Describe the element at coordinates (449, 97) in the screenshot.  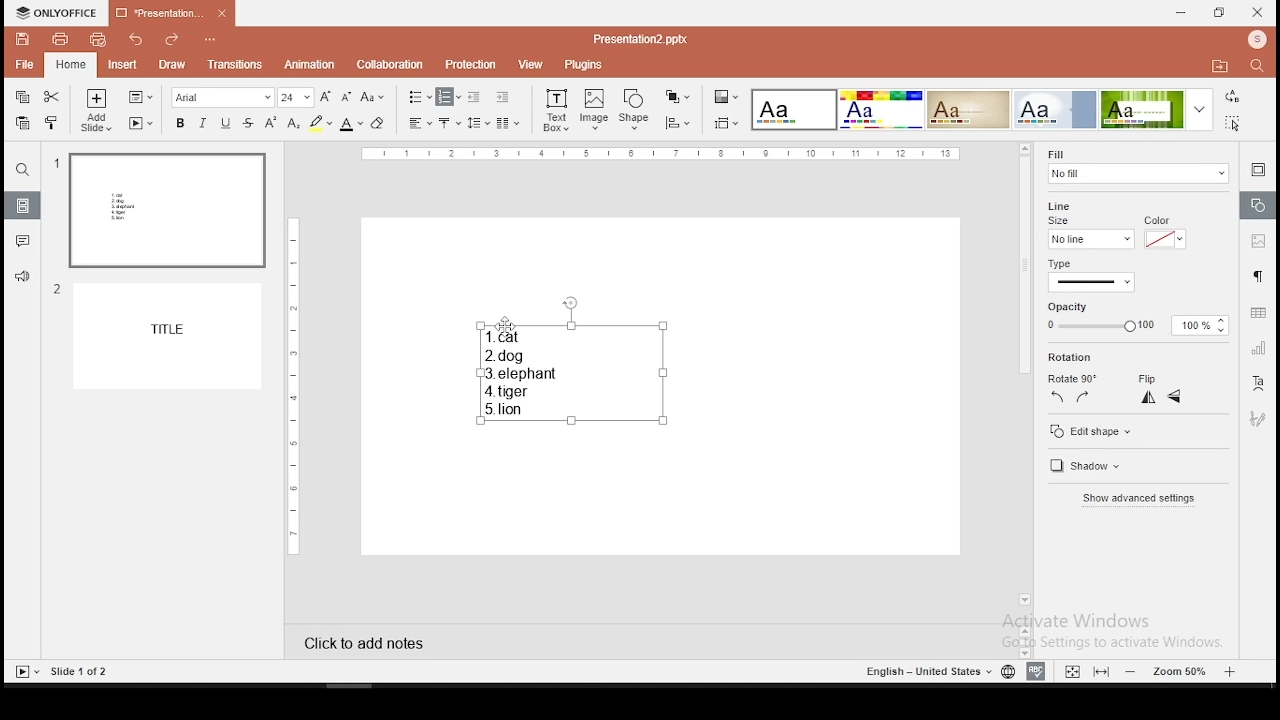
I see `numbering` at that location.